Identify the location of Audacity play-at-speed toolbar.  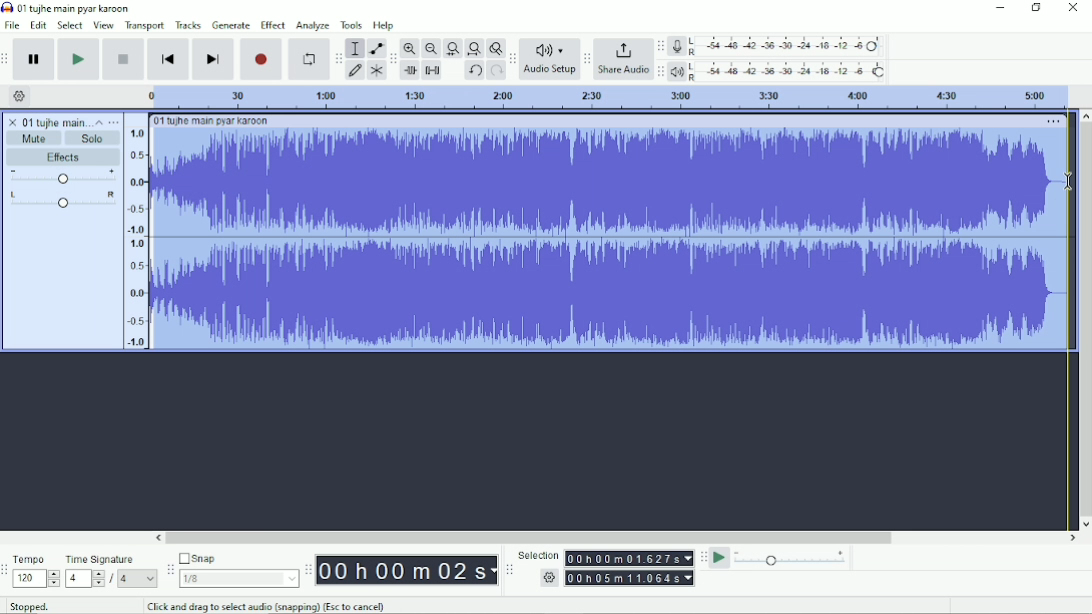
(703, 557).